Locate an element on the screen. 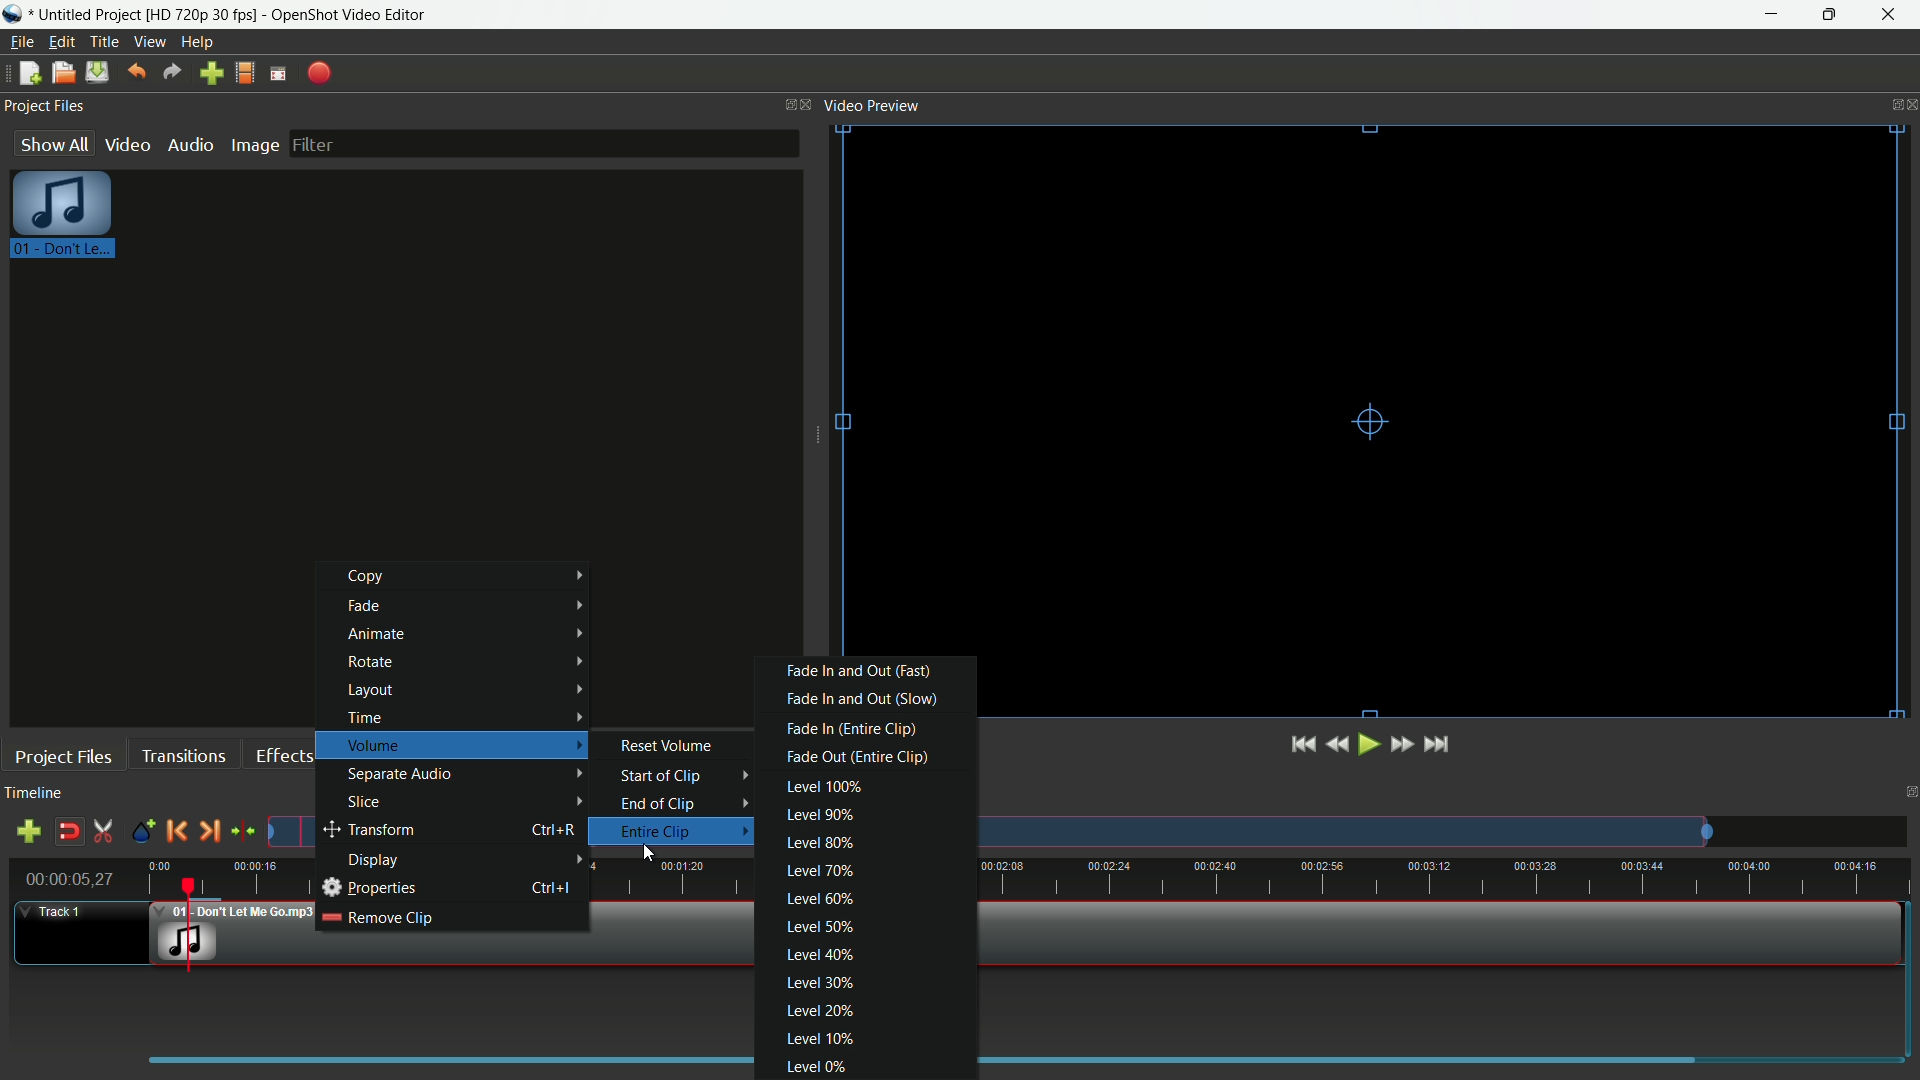  separate audio is located at coordinates (467, 772).